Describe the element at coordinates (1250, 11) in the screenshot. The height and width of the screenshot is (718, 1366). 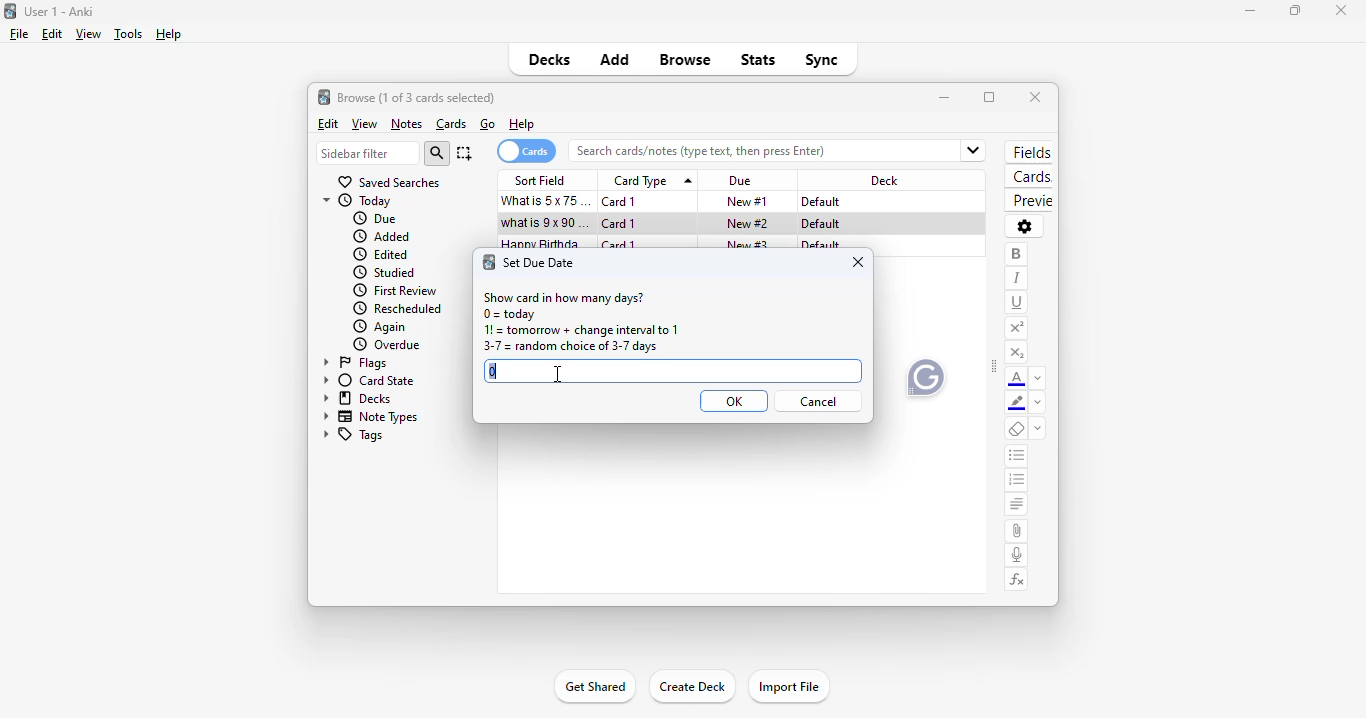
I see `minimize` at that location.